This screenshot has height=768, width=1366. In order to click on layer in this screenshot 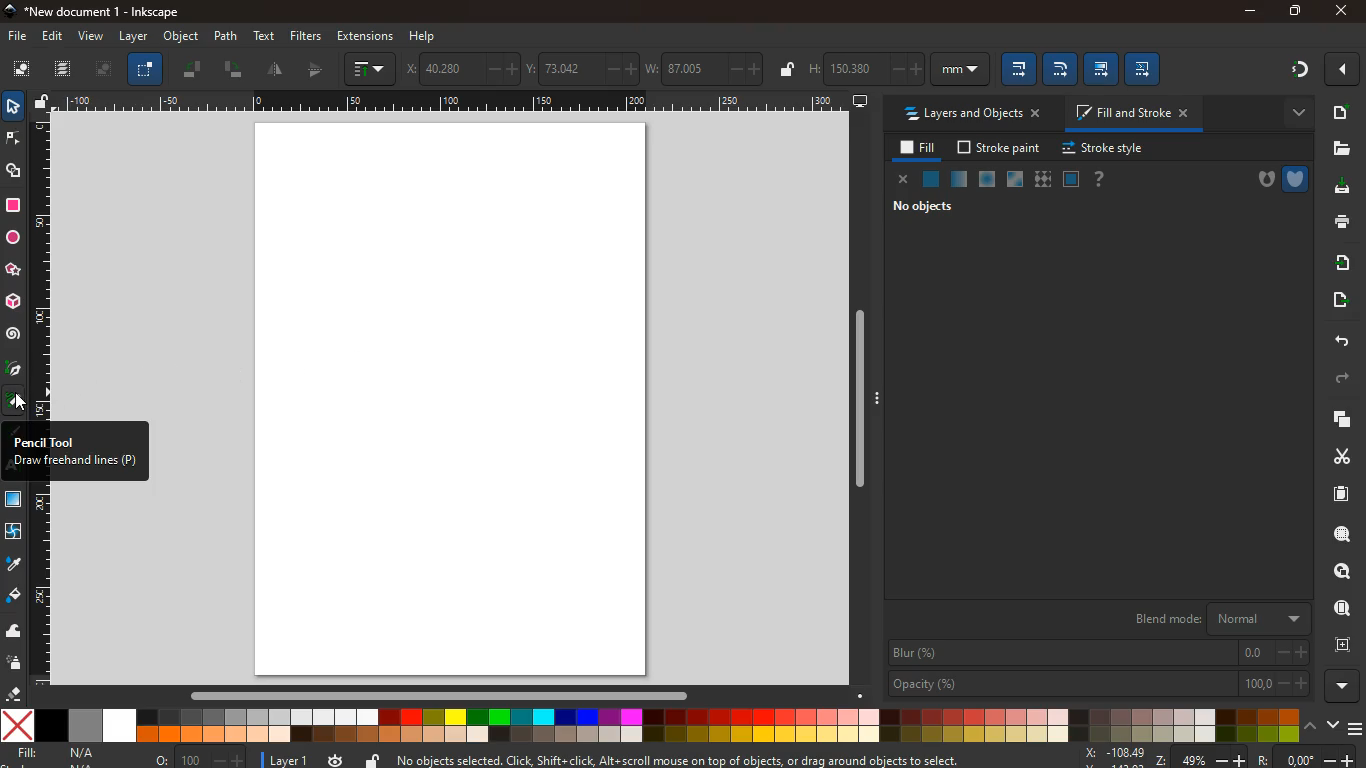, I will do `click(280, 759)`.